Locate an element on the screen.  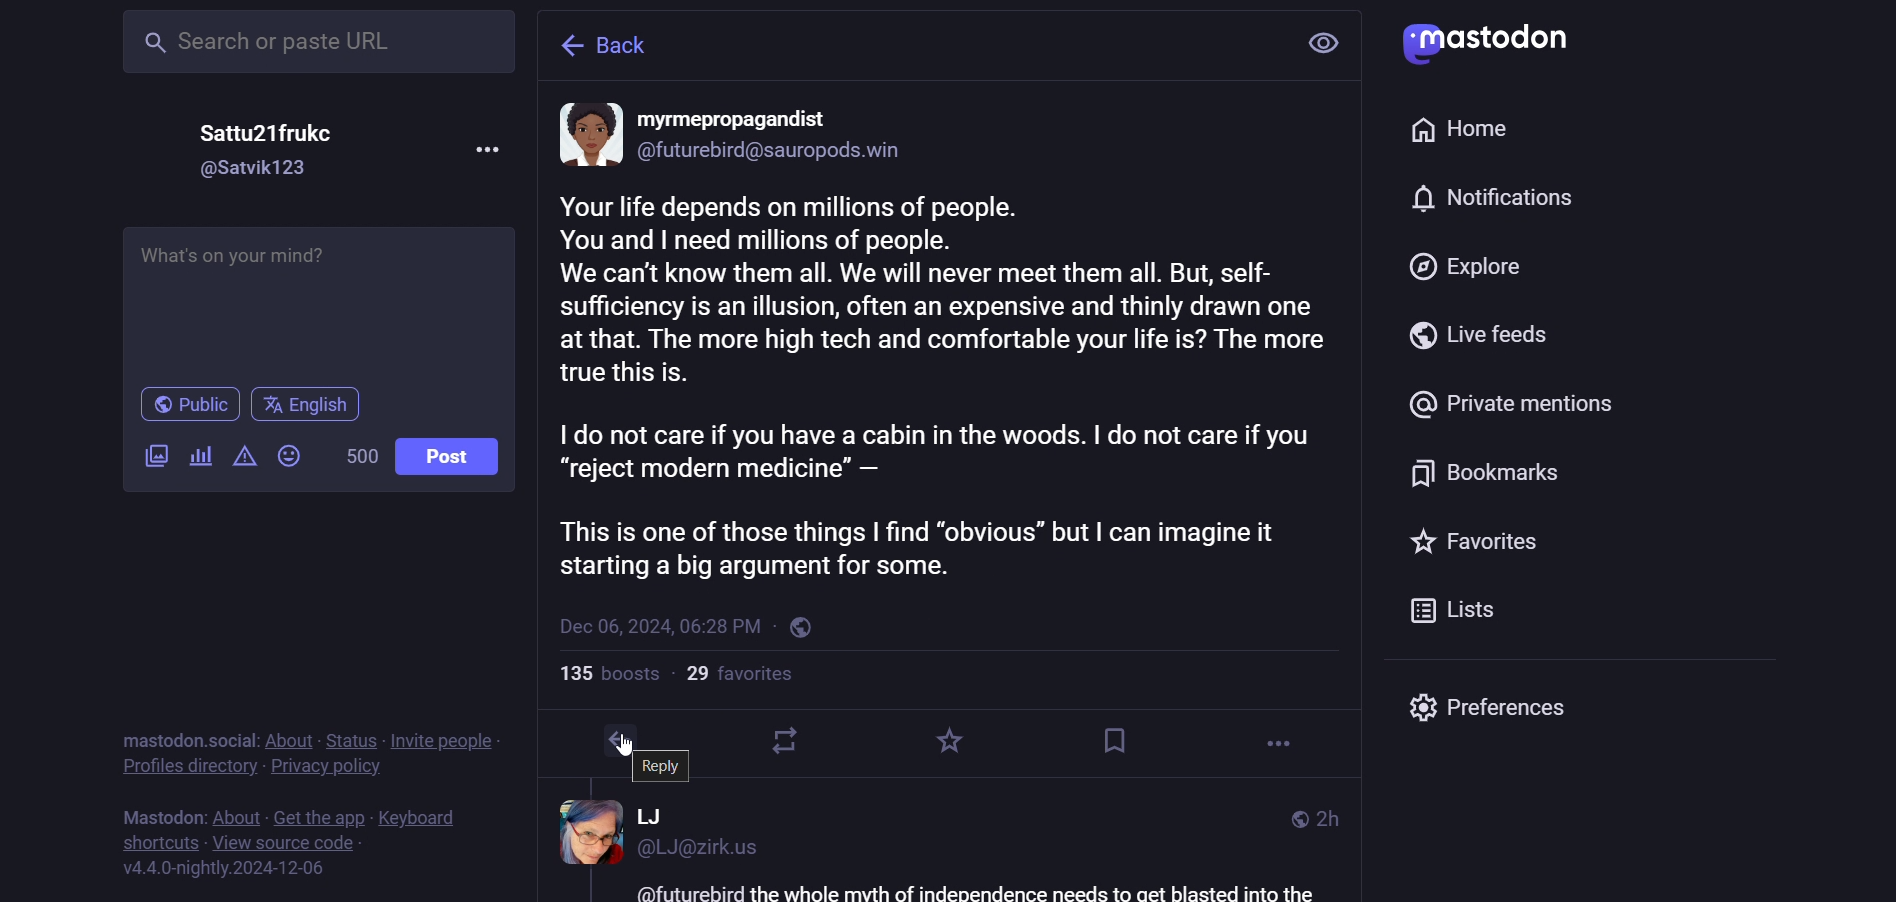
name is located at coordinates (741, 120).